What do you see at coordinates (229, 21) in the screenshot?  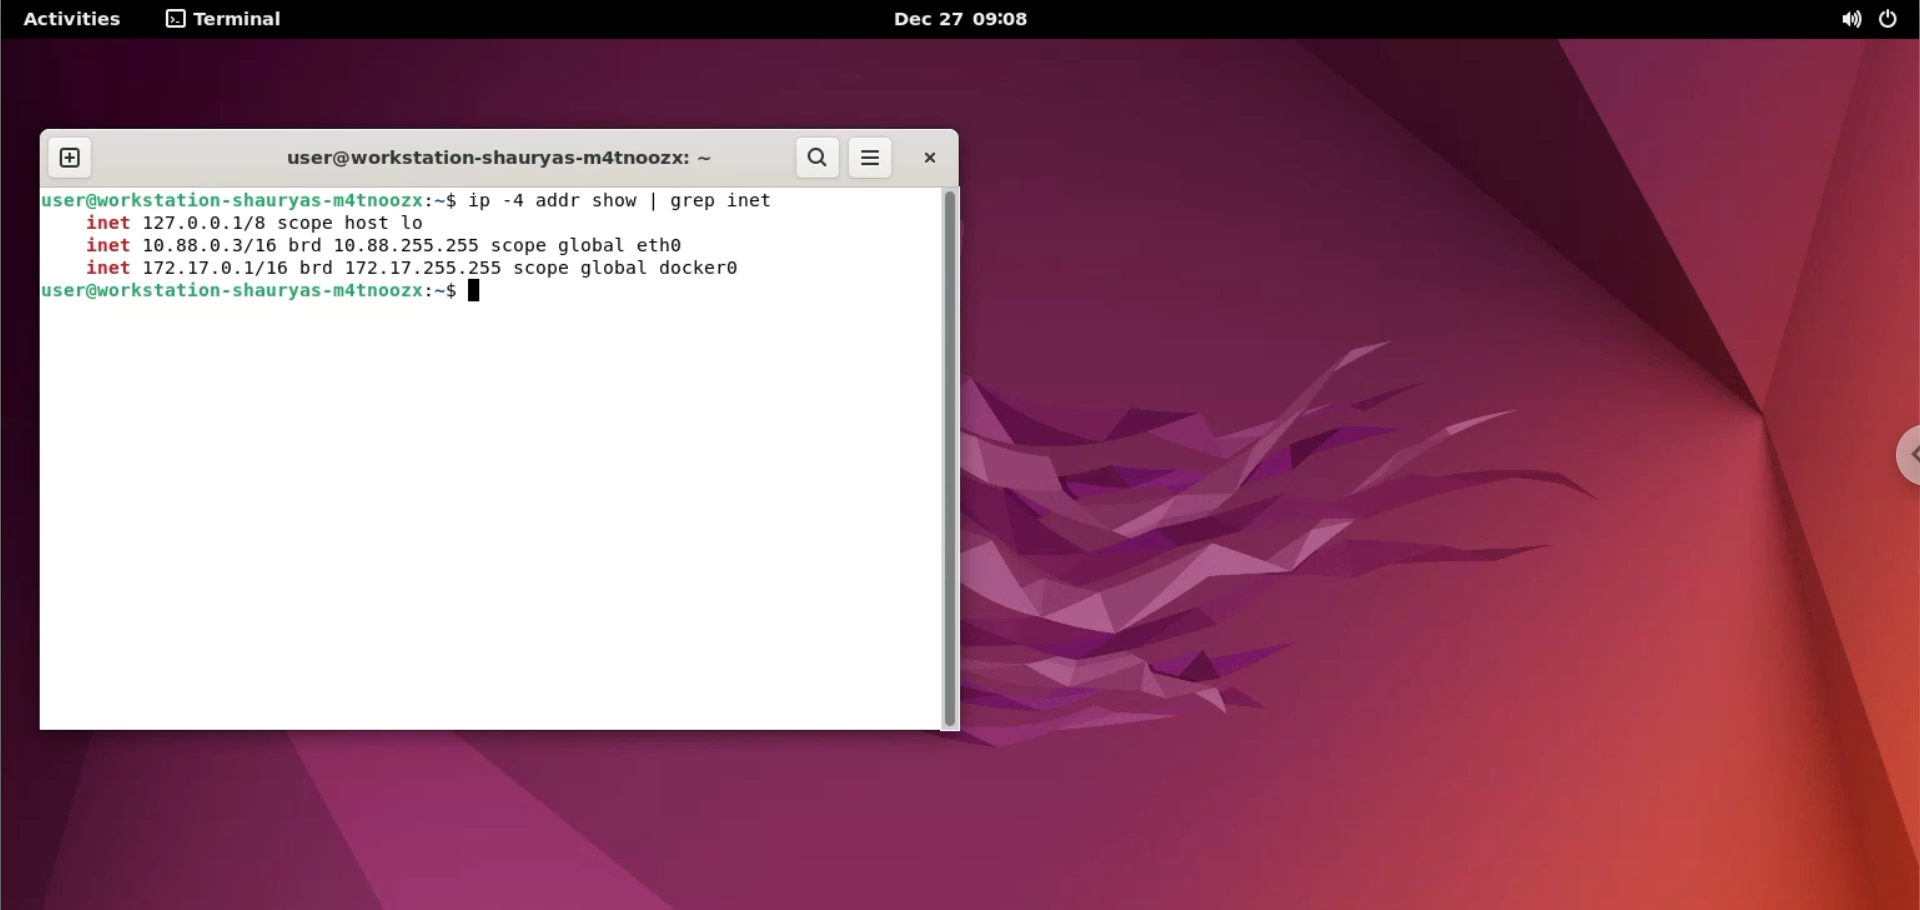 I see `Terminal` at bounding box center [229, 21].